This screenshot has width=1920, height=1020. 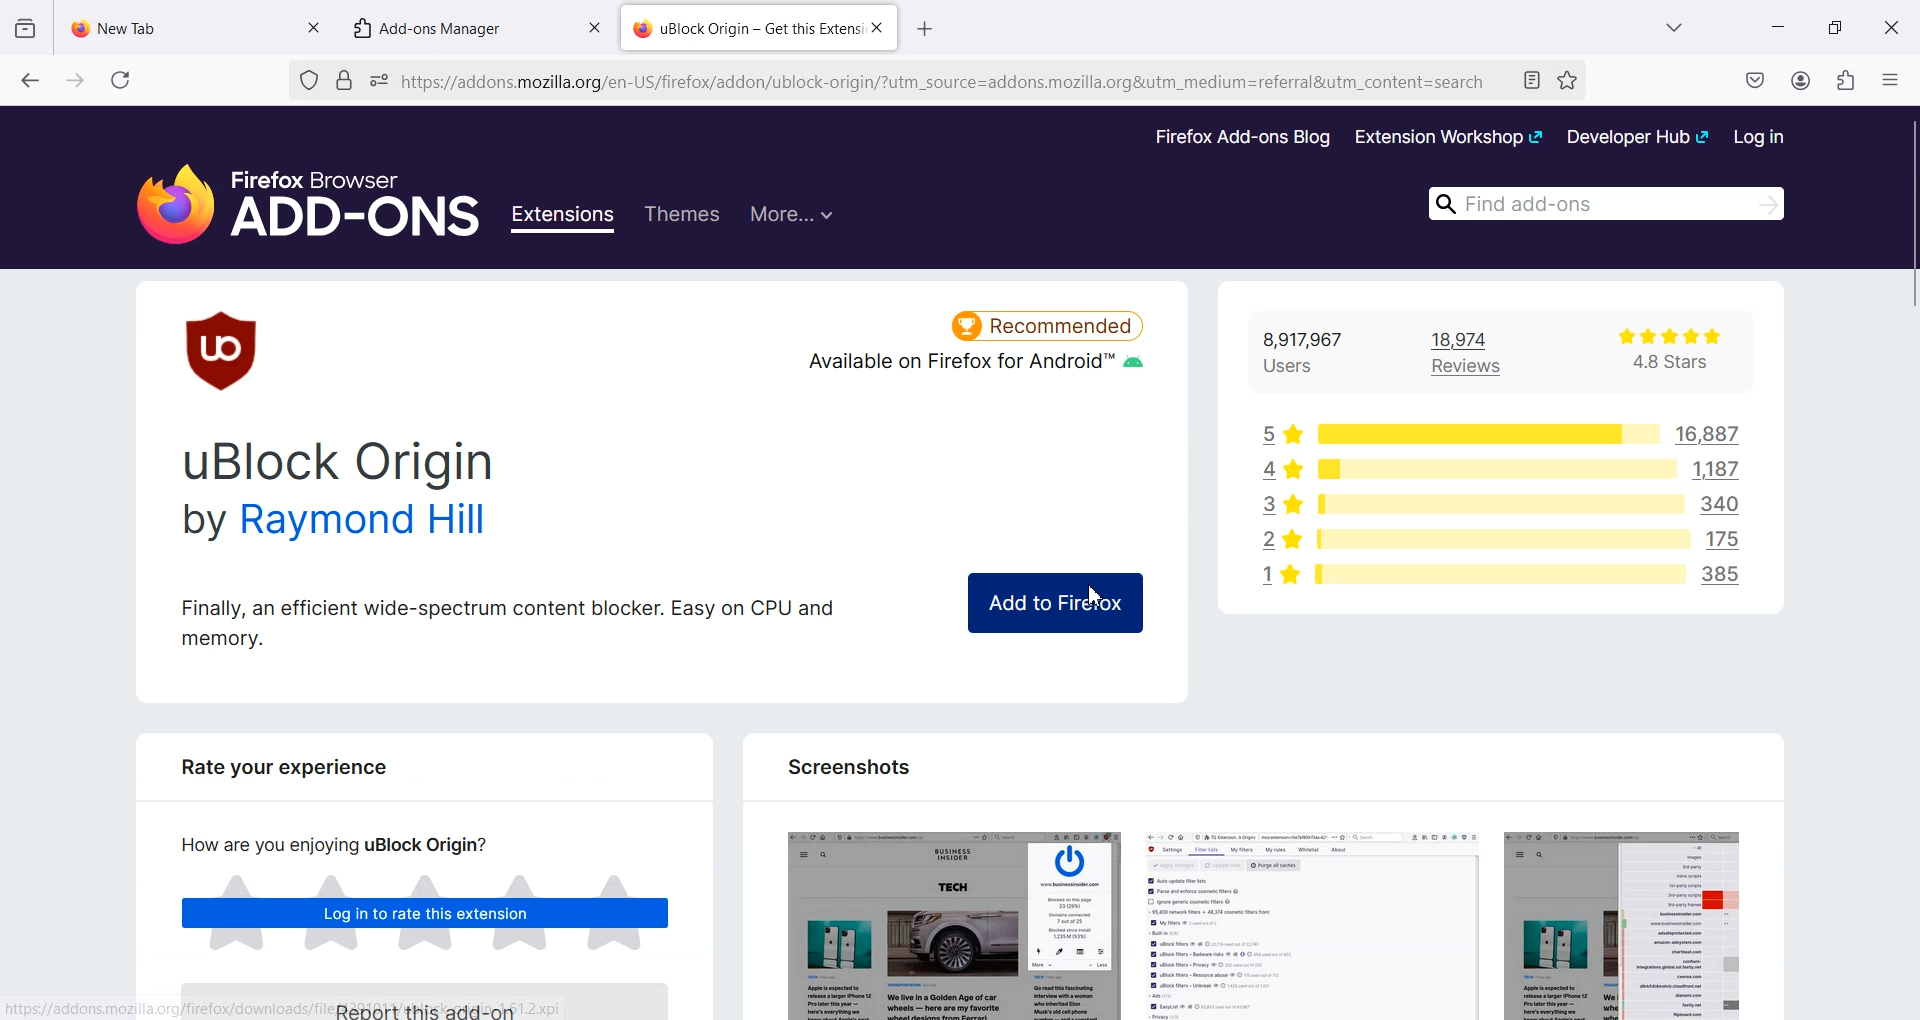 I want to click on uBlock origin Logo, so click(x=224, y=350).